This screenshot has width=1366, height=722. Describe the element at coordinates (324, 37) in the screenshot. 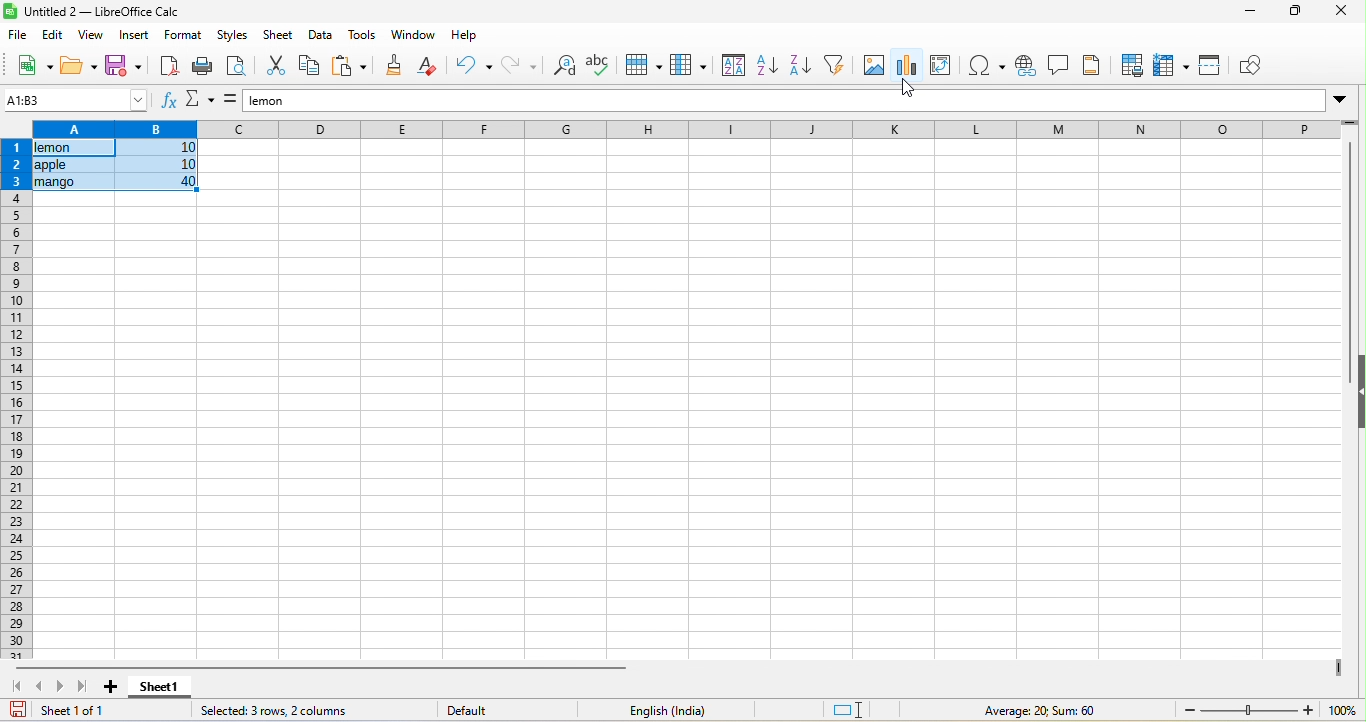

I see `data` at that location.